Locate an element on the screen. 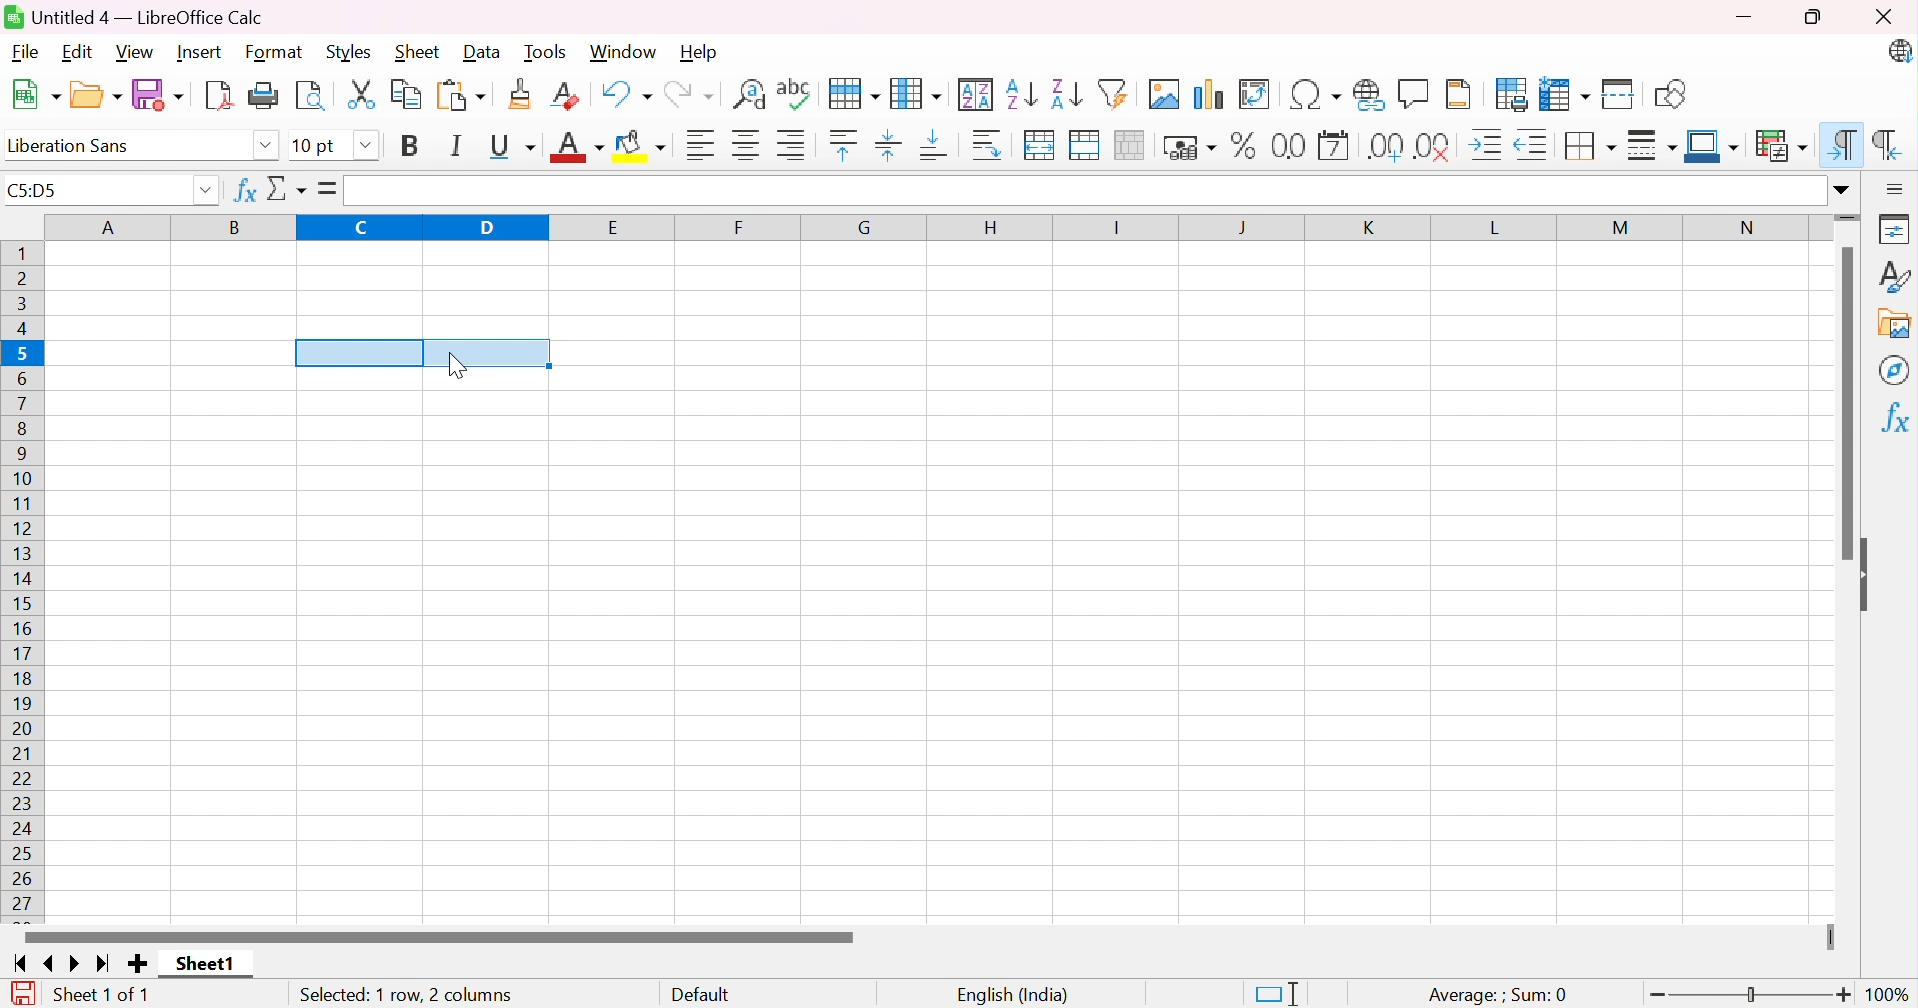 This screenshot has height=1008, width=1918. Format is located at coordinates (275, 51).